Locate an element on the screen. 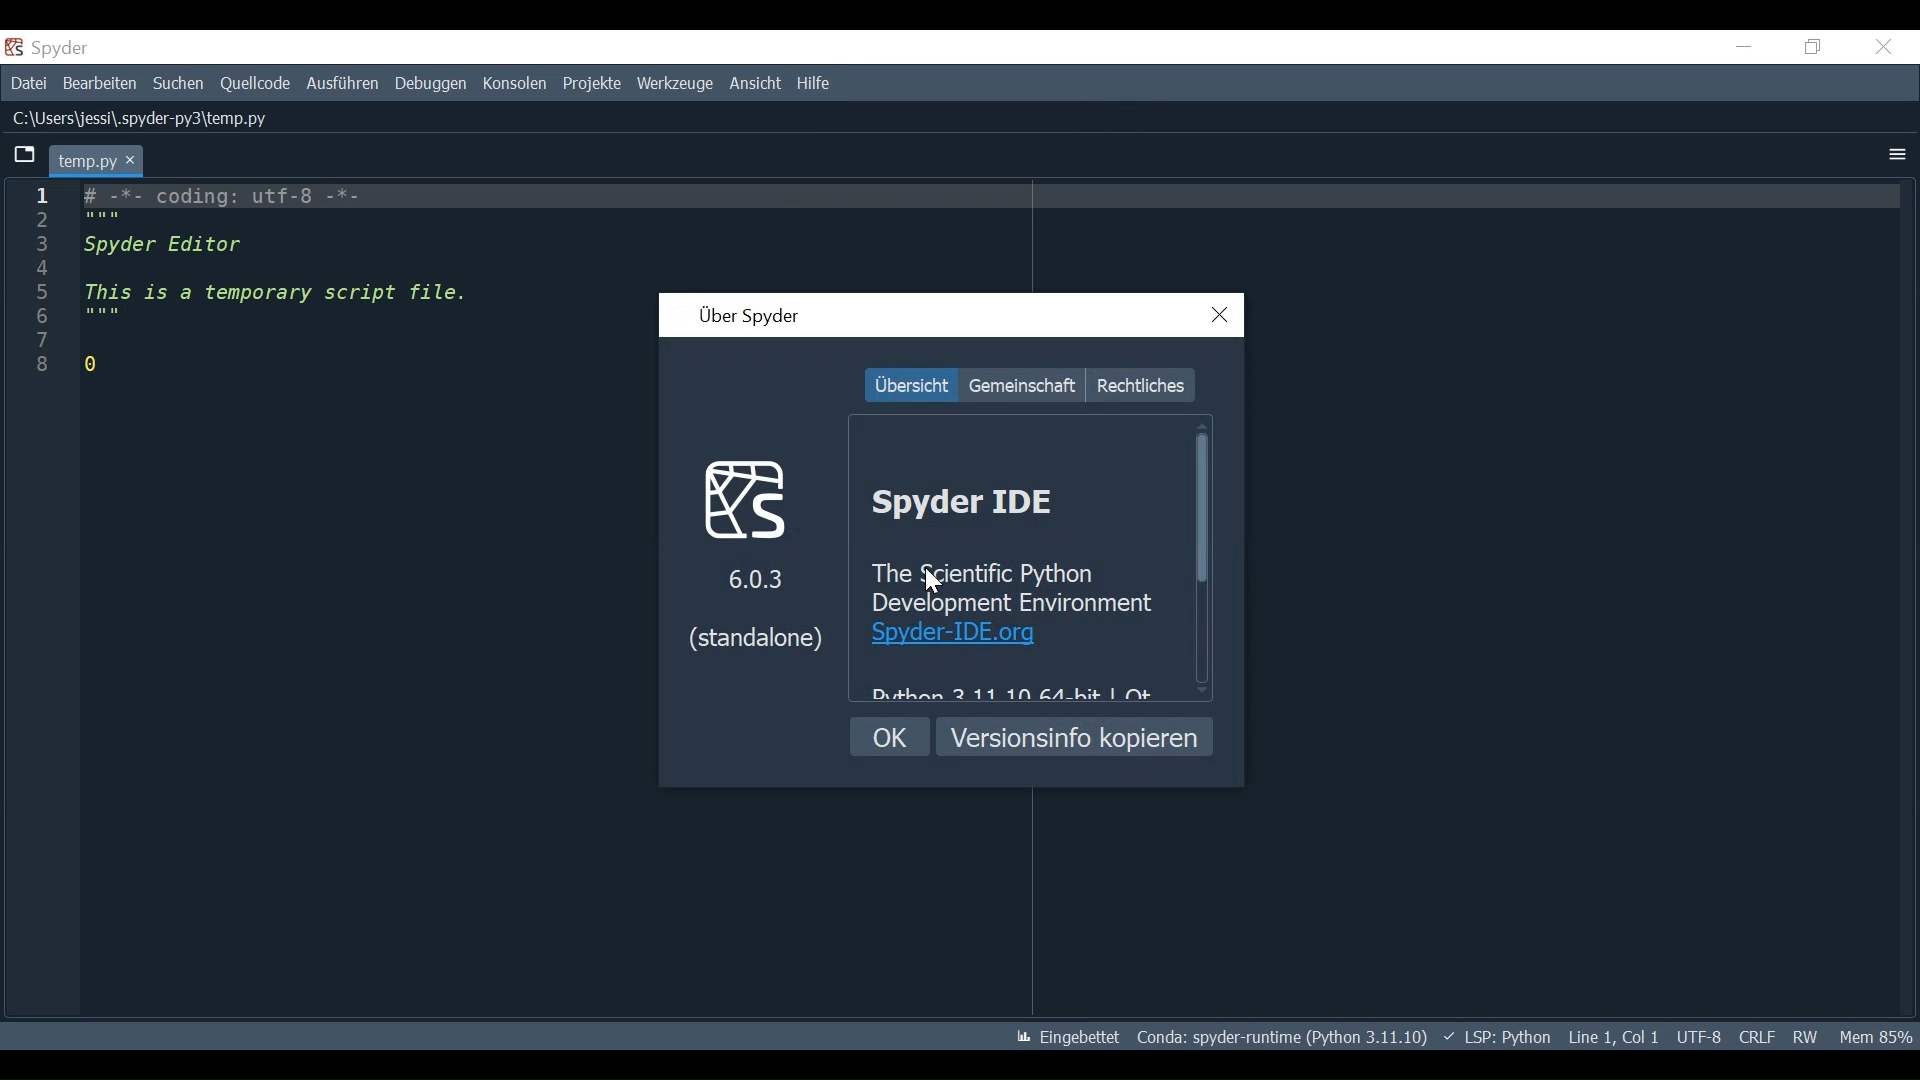 The height and width of the screenshot is (1080, 1920). Browse Tab is located at coordinates (23, 157).